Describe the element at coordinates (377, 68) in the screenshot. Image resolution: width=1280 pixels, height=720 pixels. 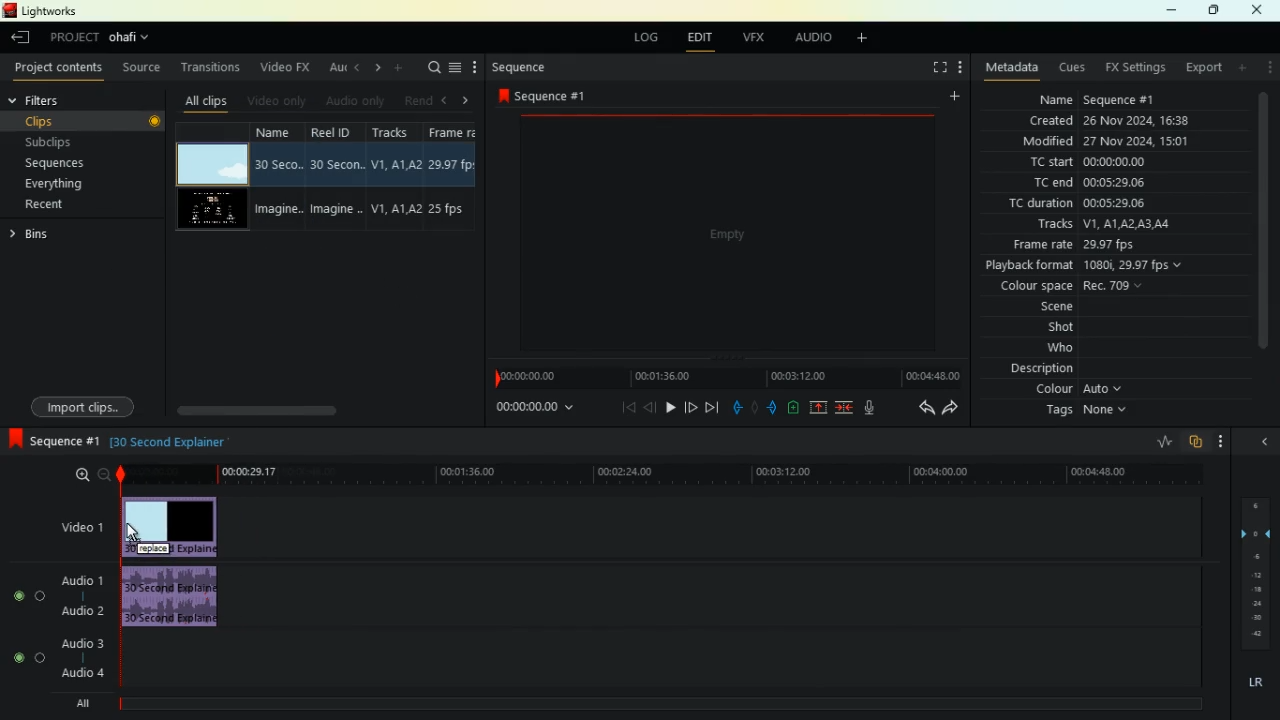
I see `right` at that location.